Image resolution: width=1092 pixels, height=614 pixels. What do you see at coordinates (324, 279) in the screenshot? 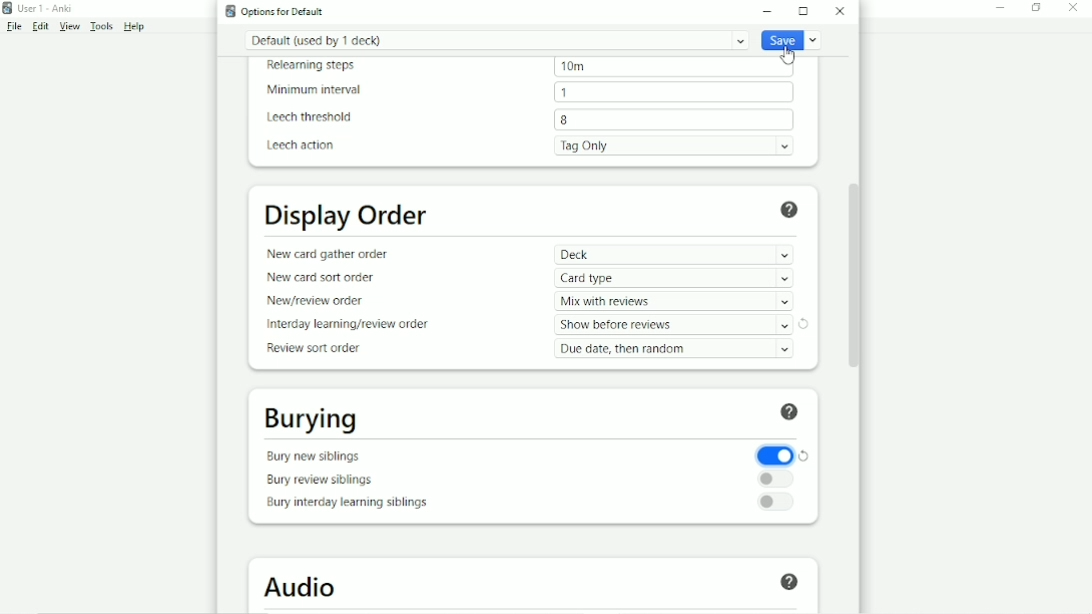
I see `New card sort order` at bounding box center [324, 279].